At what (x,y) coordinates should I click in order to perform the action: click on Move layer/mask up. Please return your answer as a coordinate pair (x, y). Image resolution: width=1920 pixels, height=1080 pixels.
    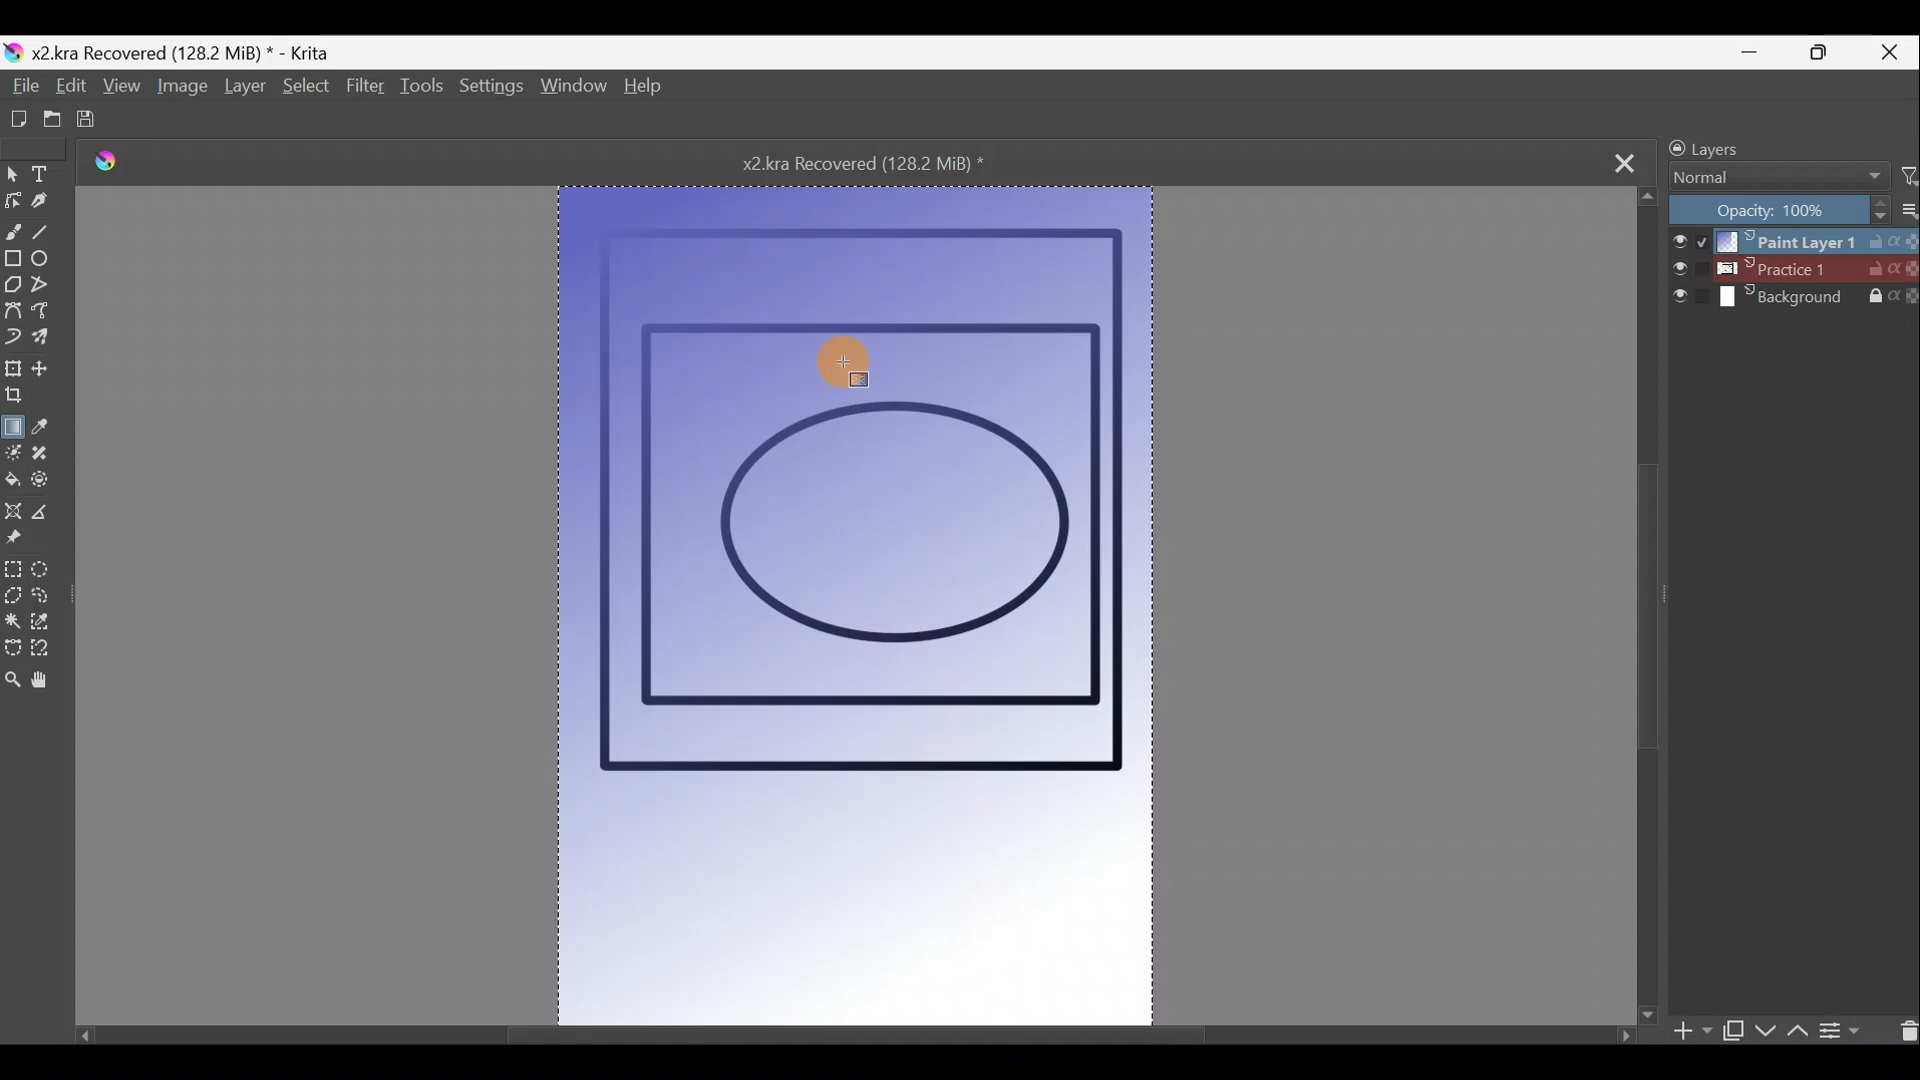
    Looking at the image, I should click on (1795, 1031).